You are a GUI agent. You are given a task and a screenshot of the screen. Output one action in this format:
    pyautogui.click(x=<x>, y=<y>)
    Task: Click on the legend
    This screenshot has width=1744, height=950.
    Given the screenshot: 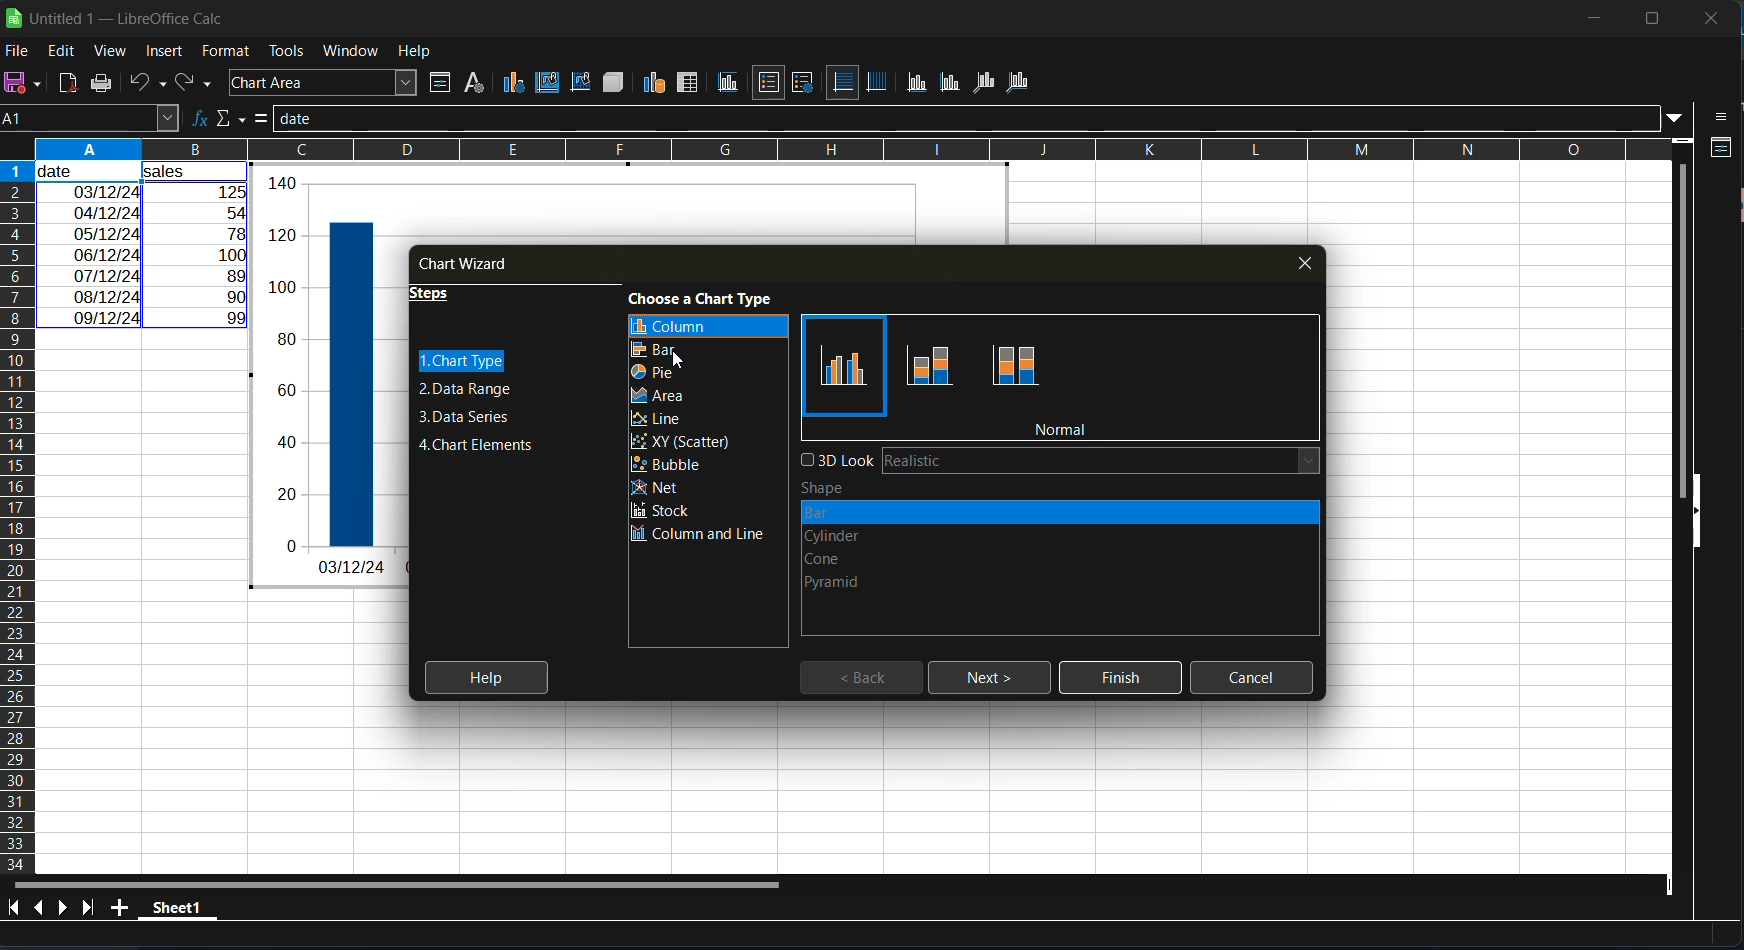 What is the action you would take?
    pyautogui.click(x=800, y=81)
    